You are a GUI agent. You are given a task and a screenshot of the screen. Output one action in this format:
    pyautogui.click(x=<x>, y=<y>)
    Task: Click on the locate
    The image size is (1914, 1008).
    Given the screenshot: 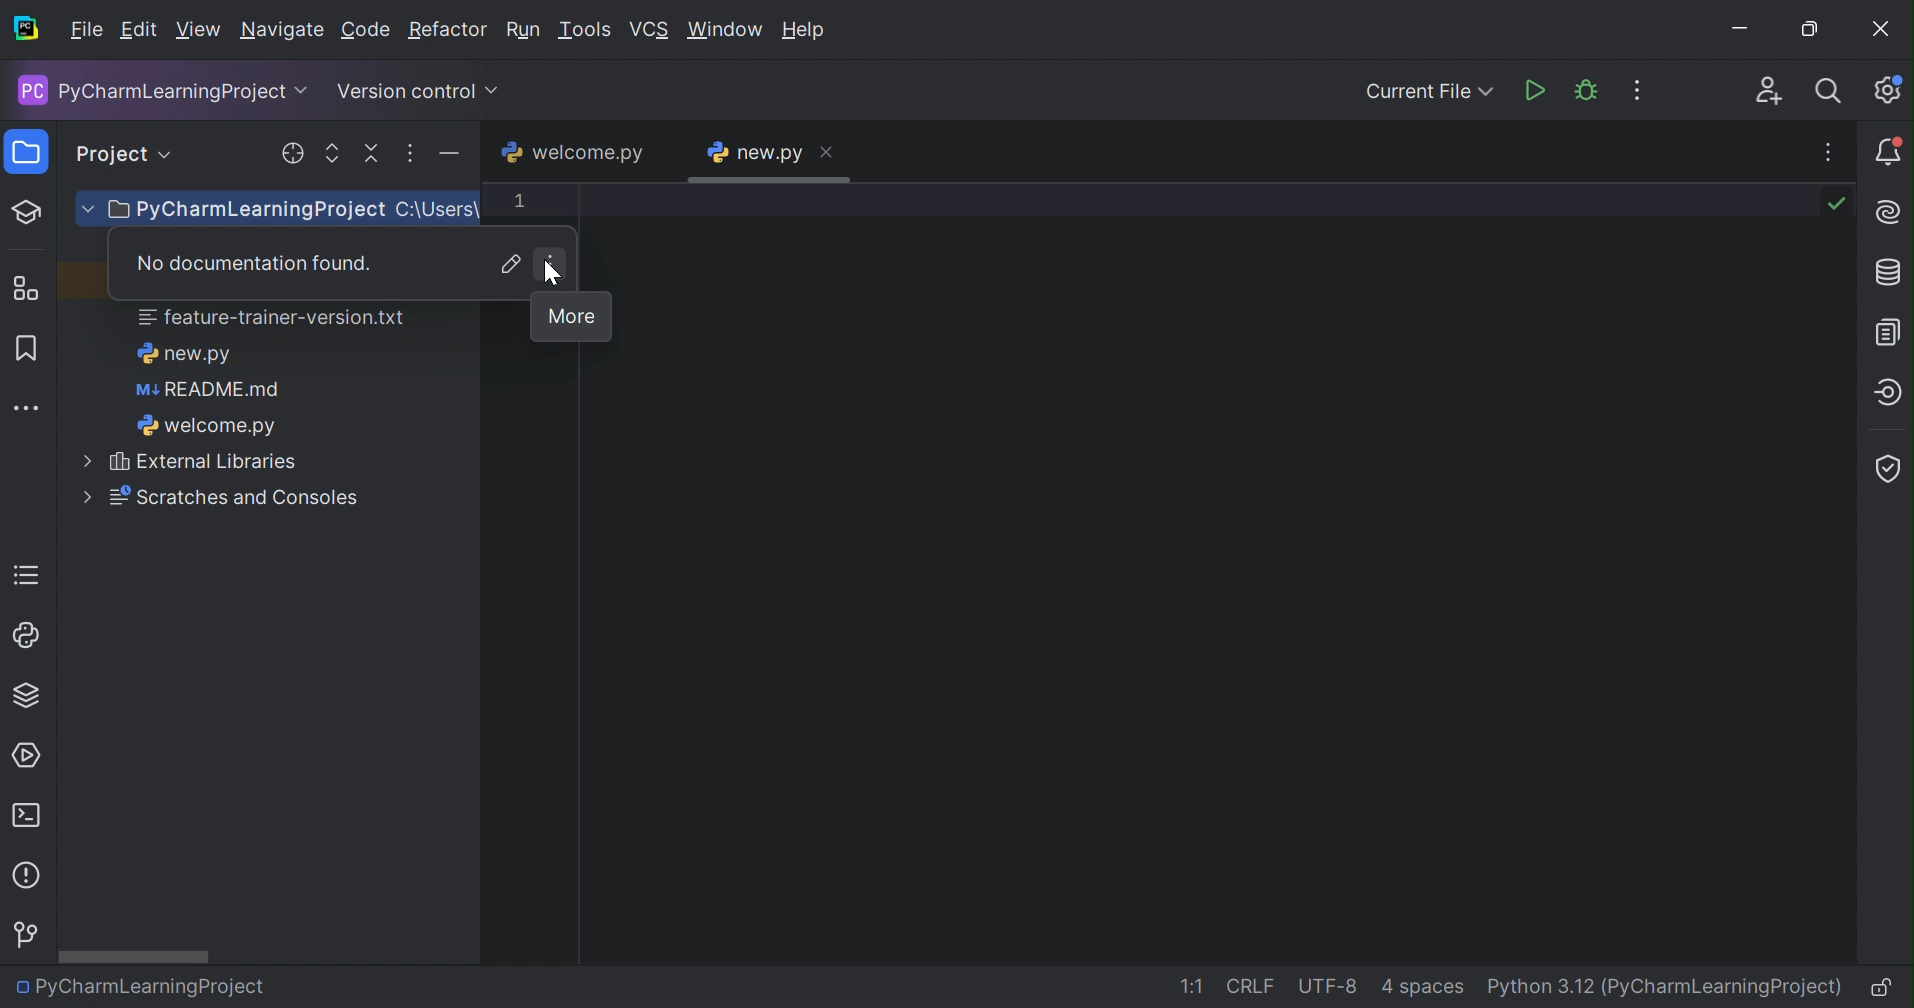 What is the action you would take?
    pyautogui.click(x=288, y=154)
    